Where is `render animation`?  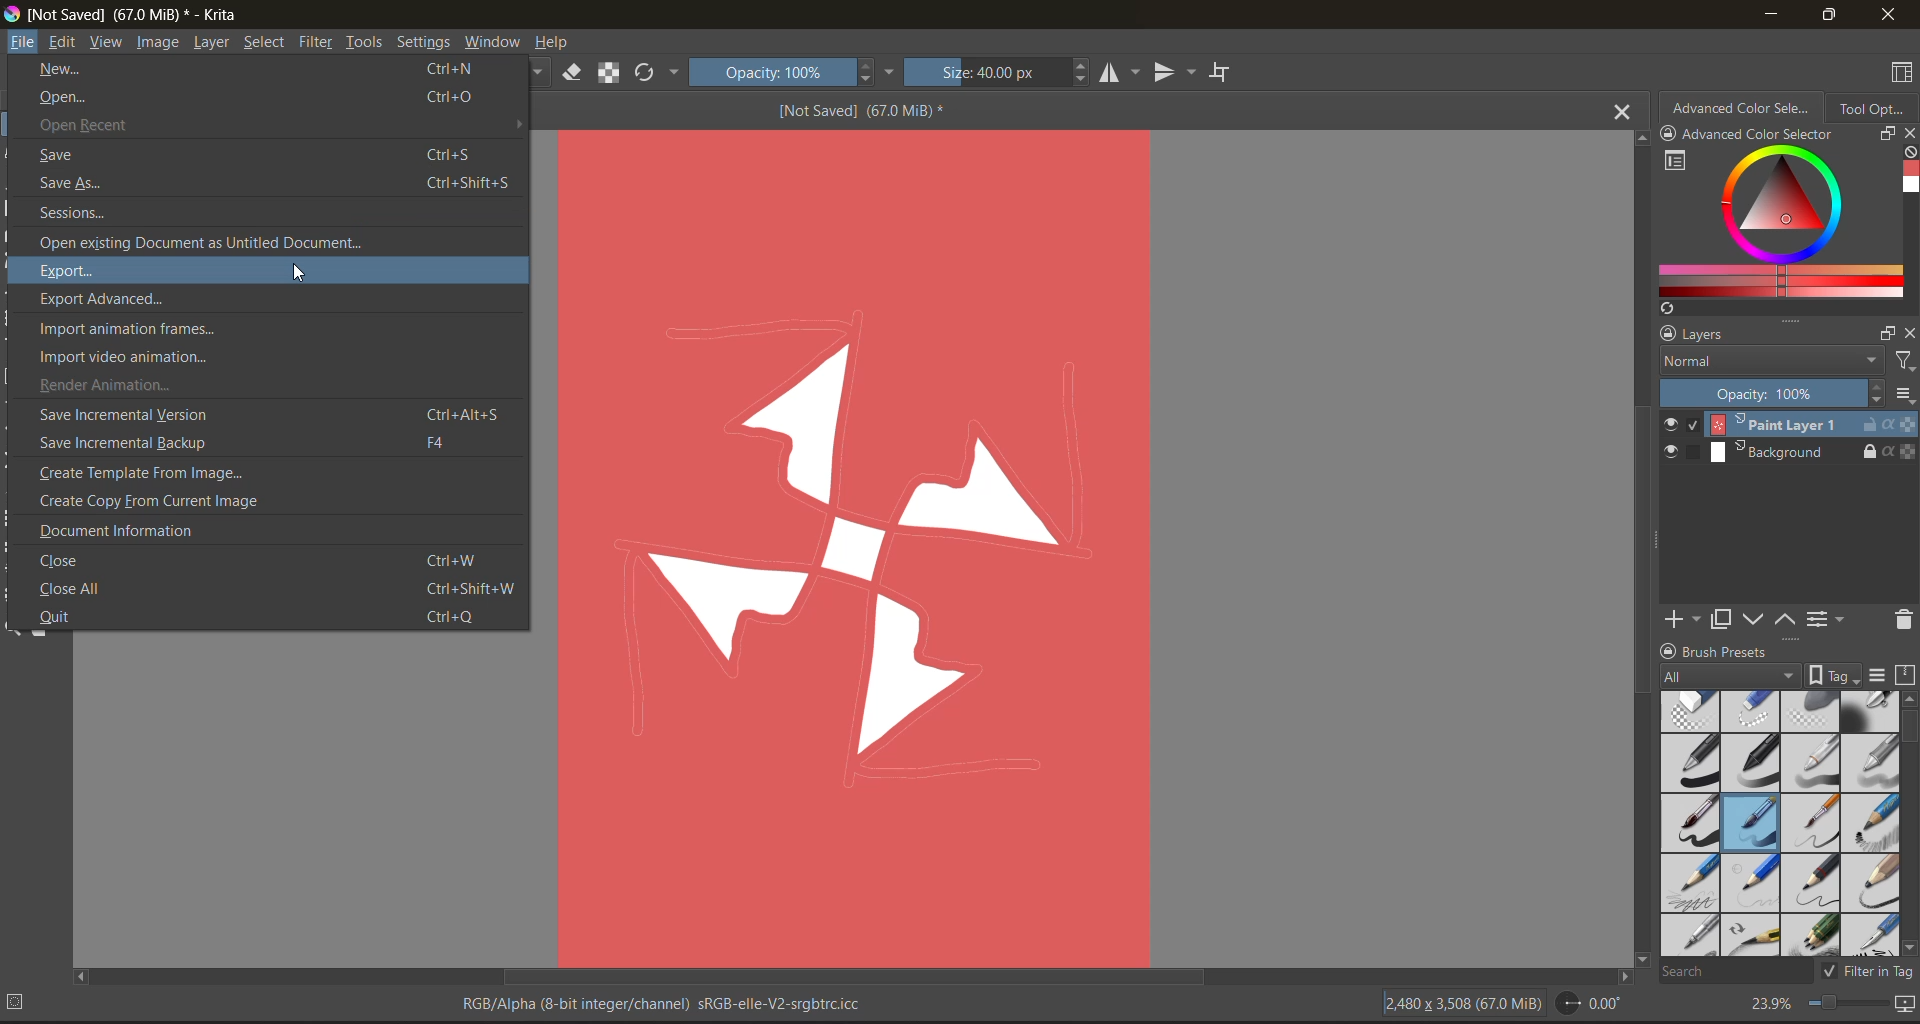 render animation is located at coordinates (240, 385).